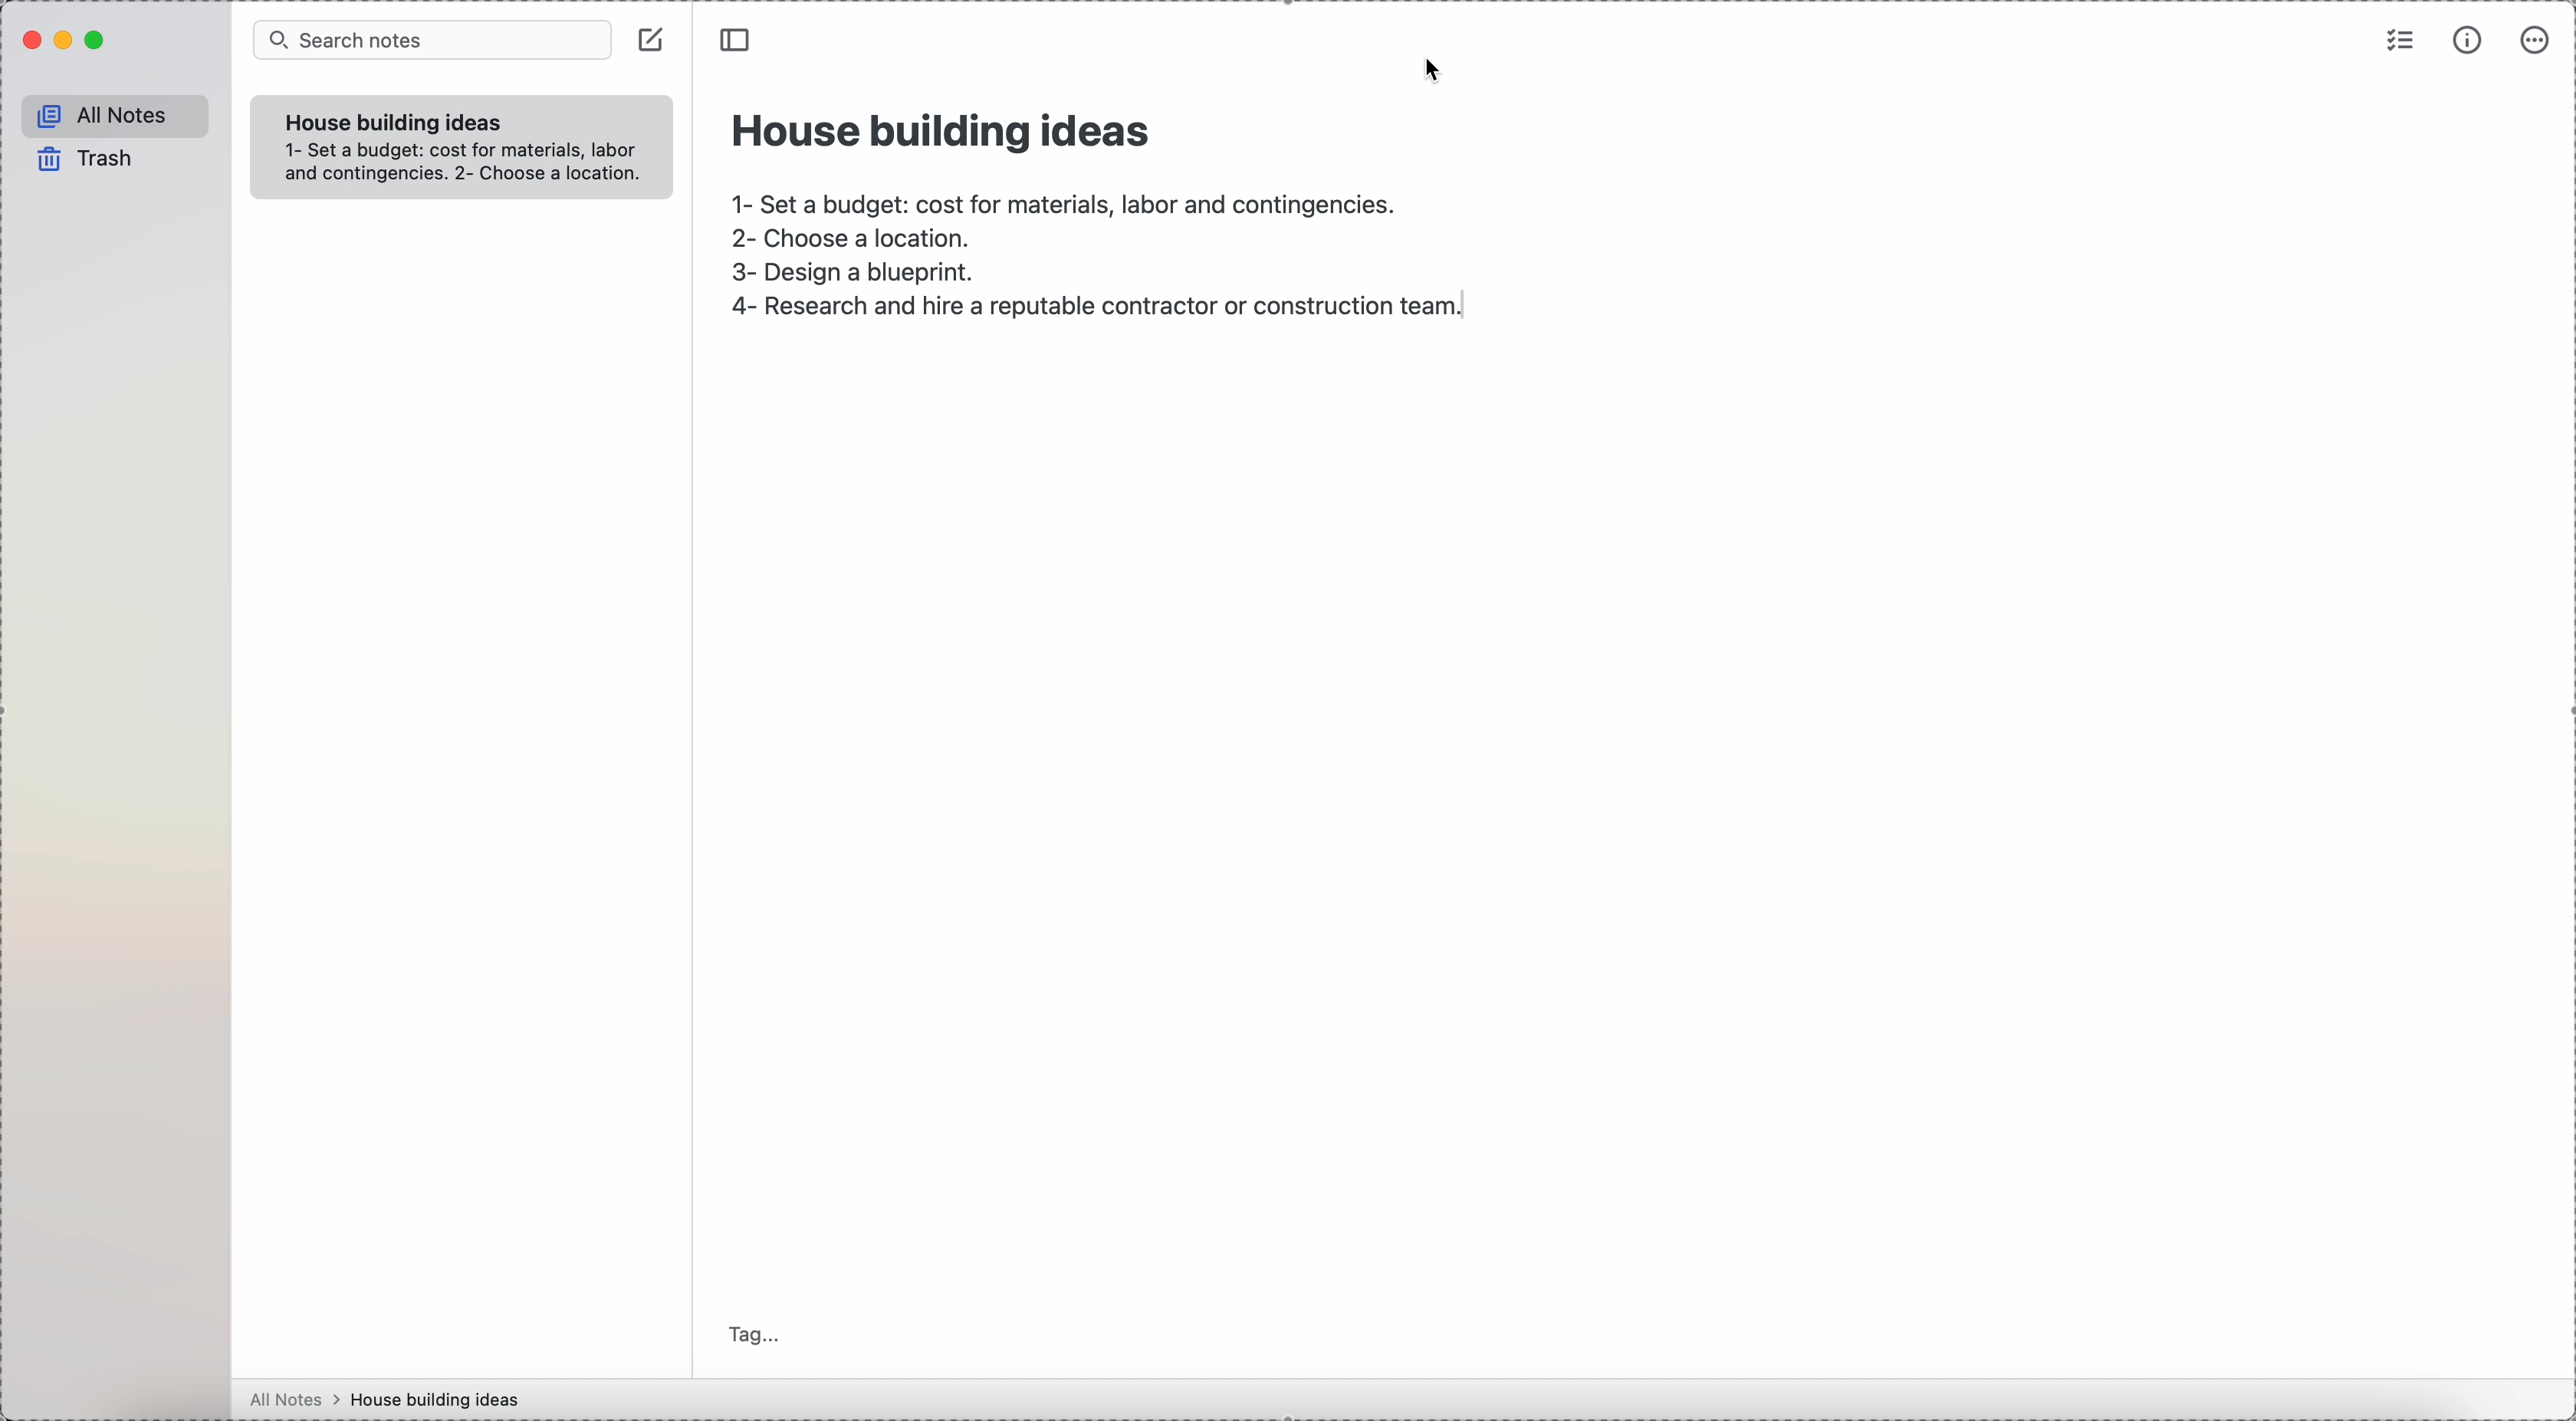 The image size is (2576, 1421). I want to click on all notes, so click(116, 116).